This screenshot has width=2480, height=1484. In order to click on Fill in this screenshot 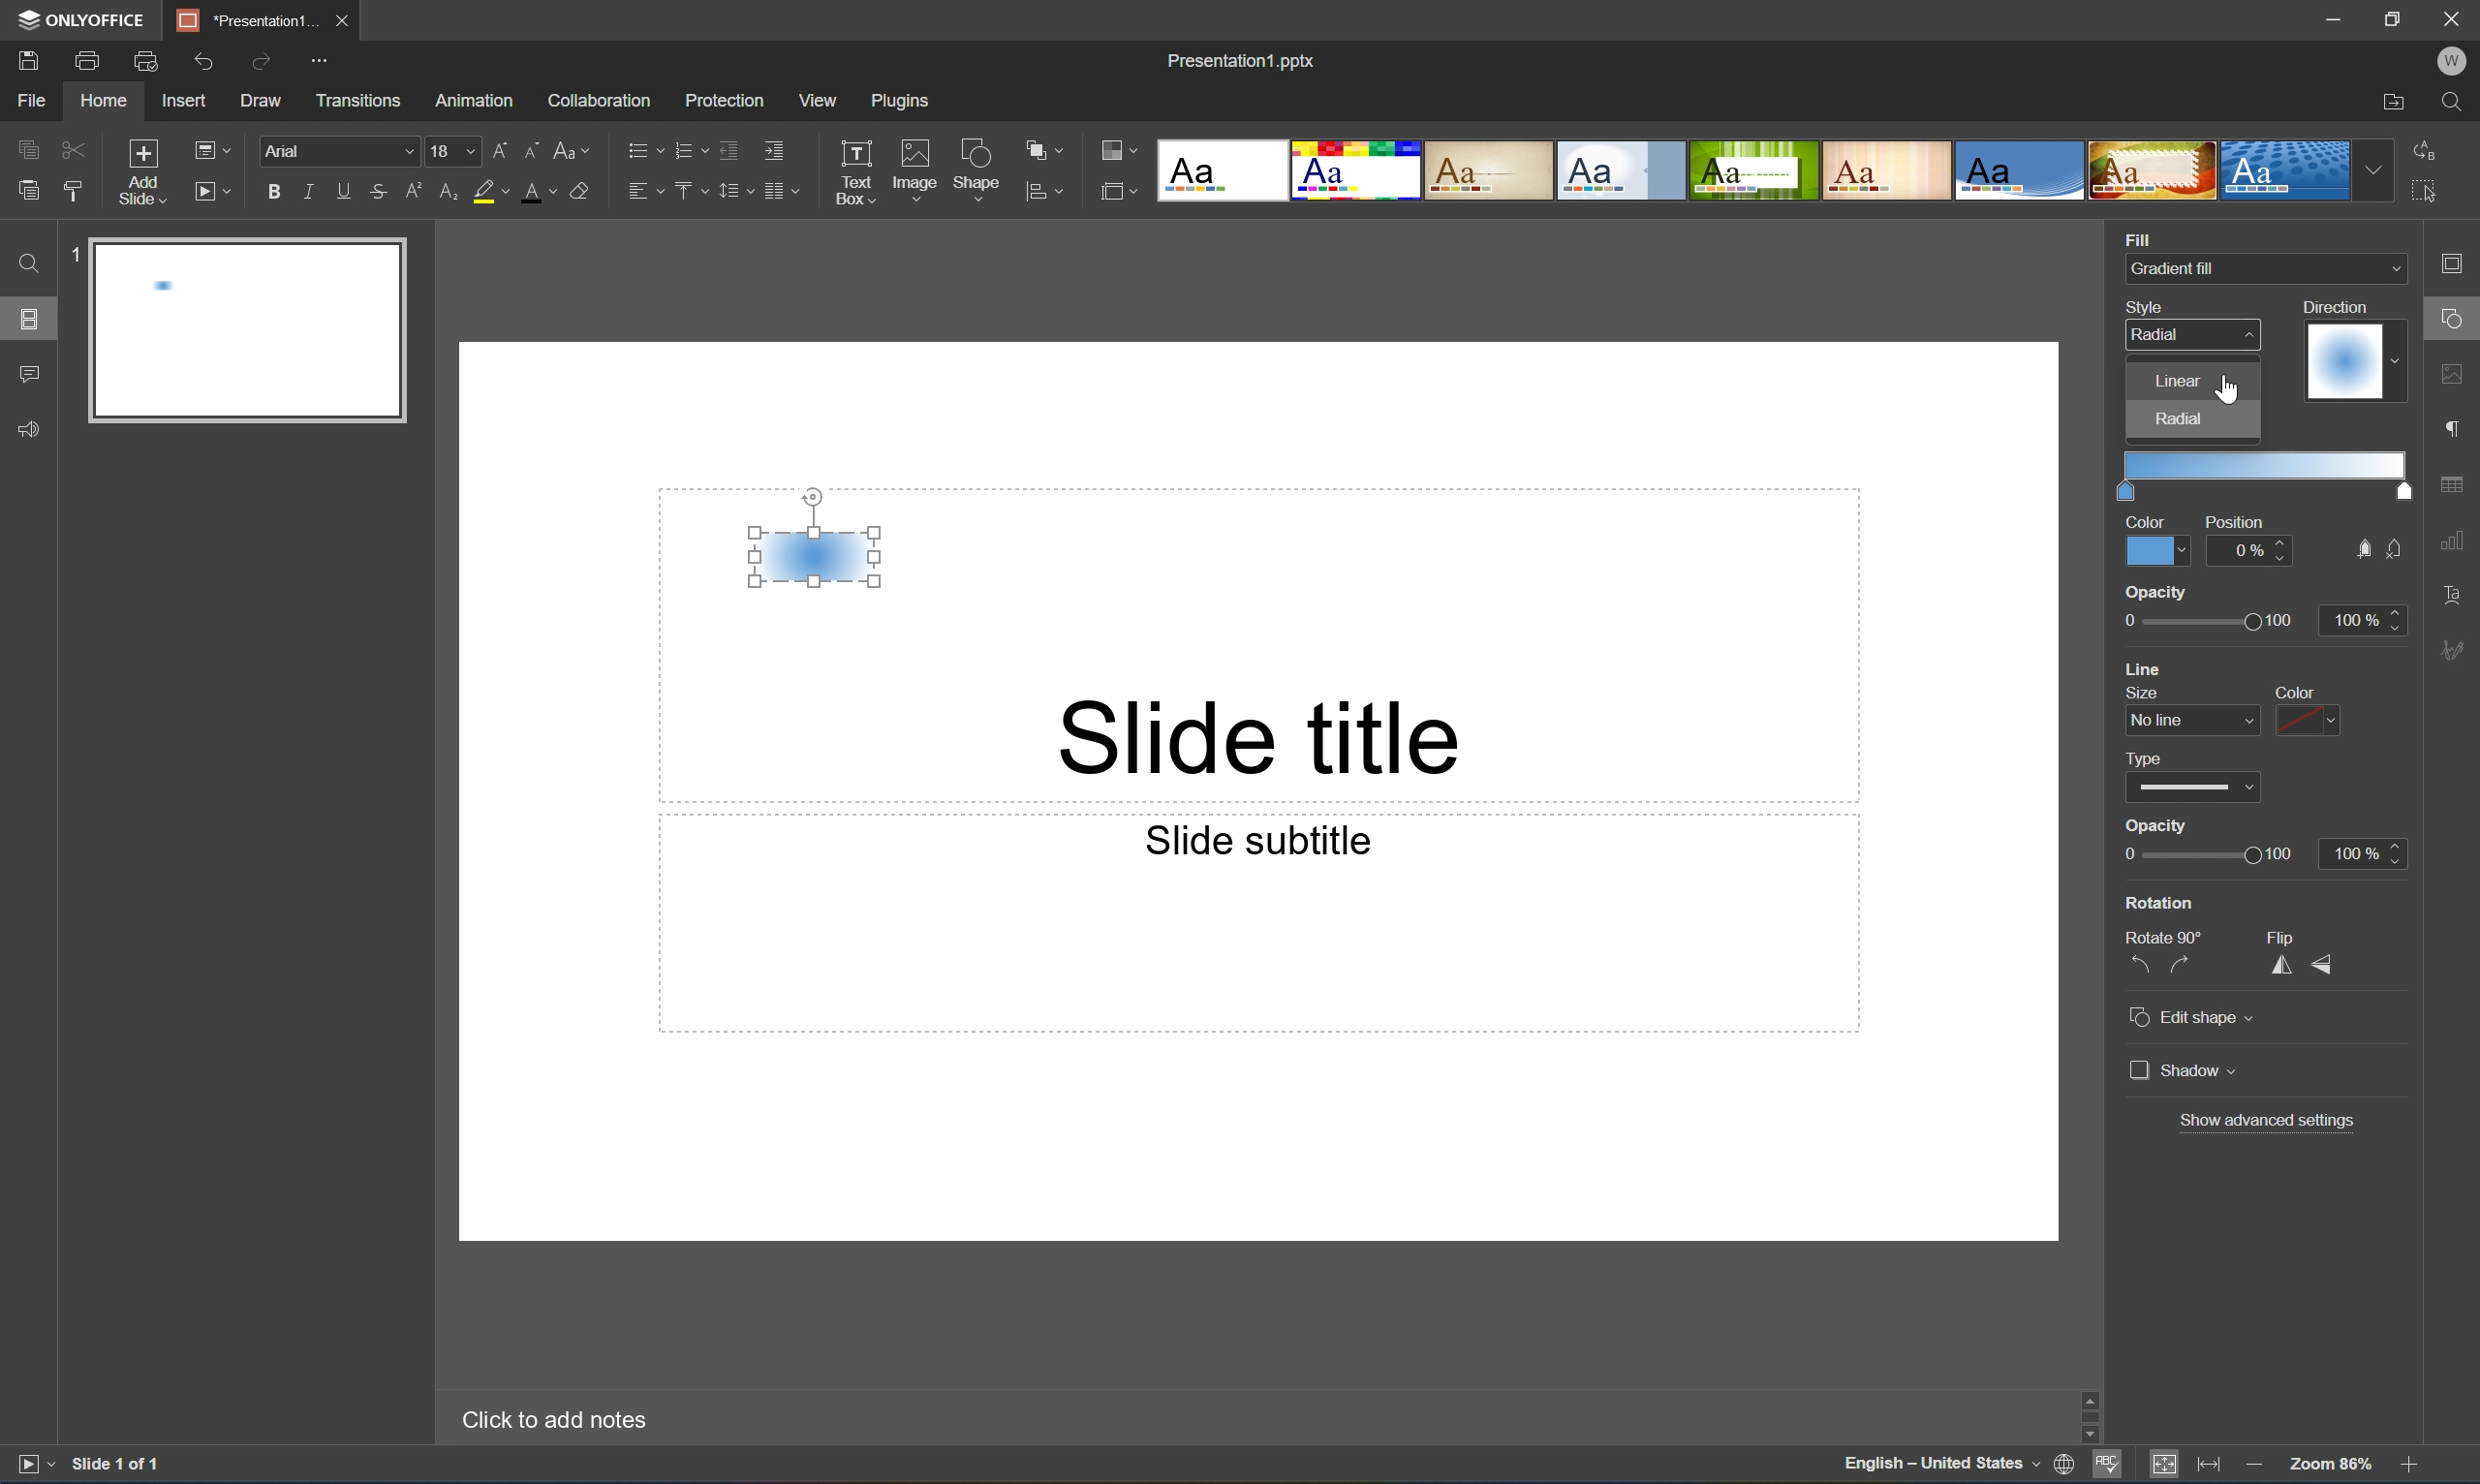, I will do `click(2138, 236)`.